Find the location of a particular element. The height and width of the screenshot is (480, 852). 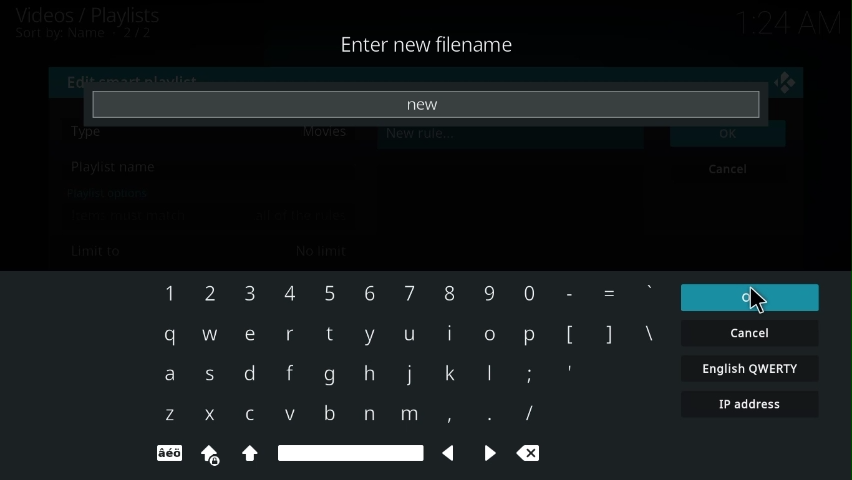

v is located at coordinates (289, 413).